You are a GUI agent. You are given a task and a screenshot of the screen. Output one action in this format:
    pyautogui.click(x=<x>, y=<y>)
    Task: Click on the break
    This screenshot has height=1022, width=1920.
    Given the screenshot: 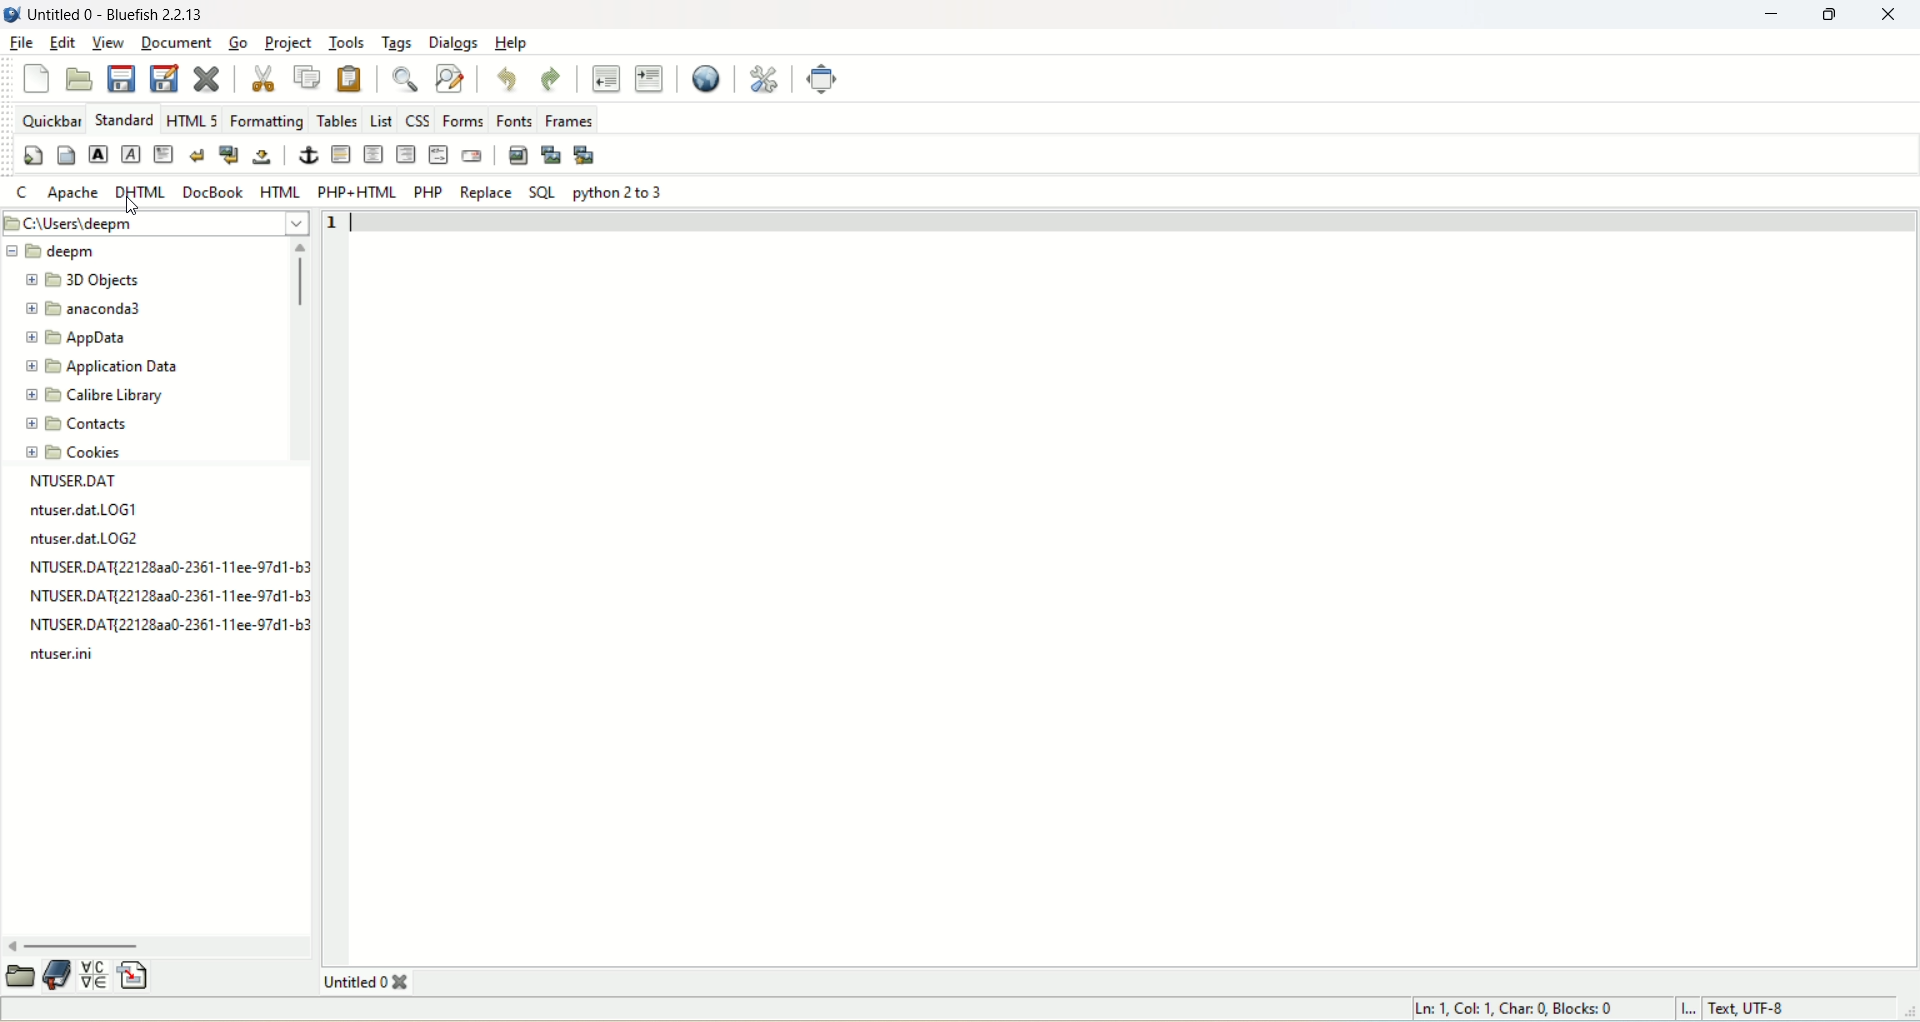 What is the action you would take?
    pyautogui.click(x=196, y=154)
    